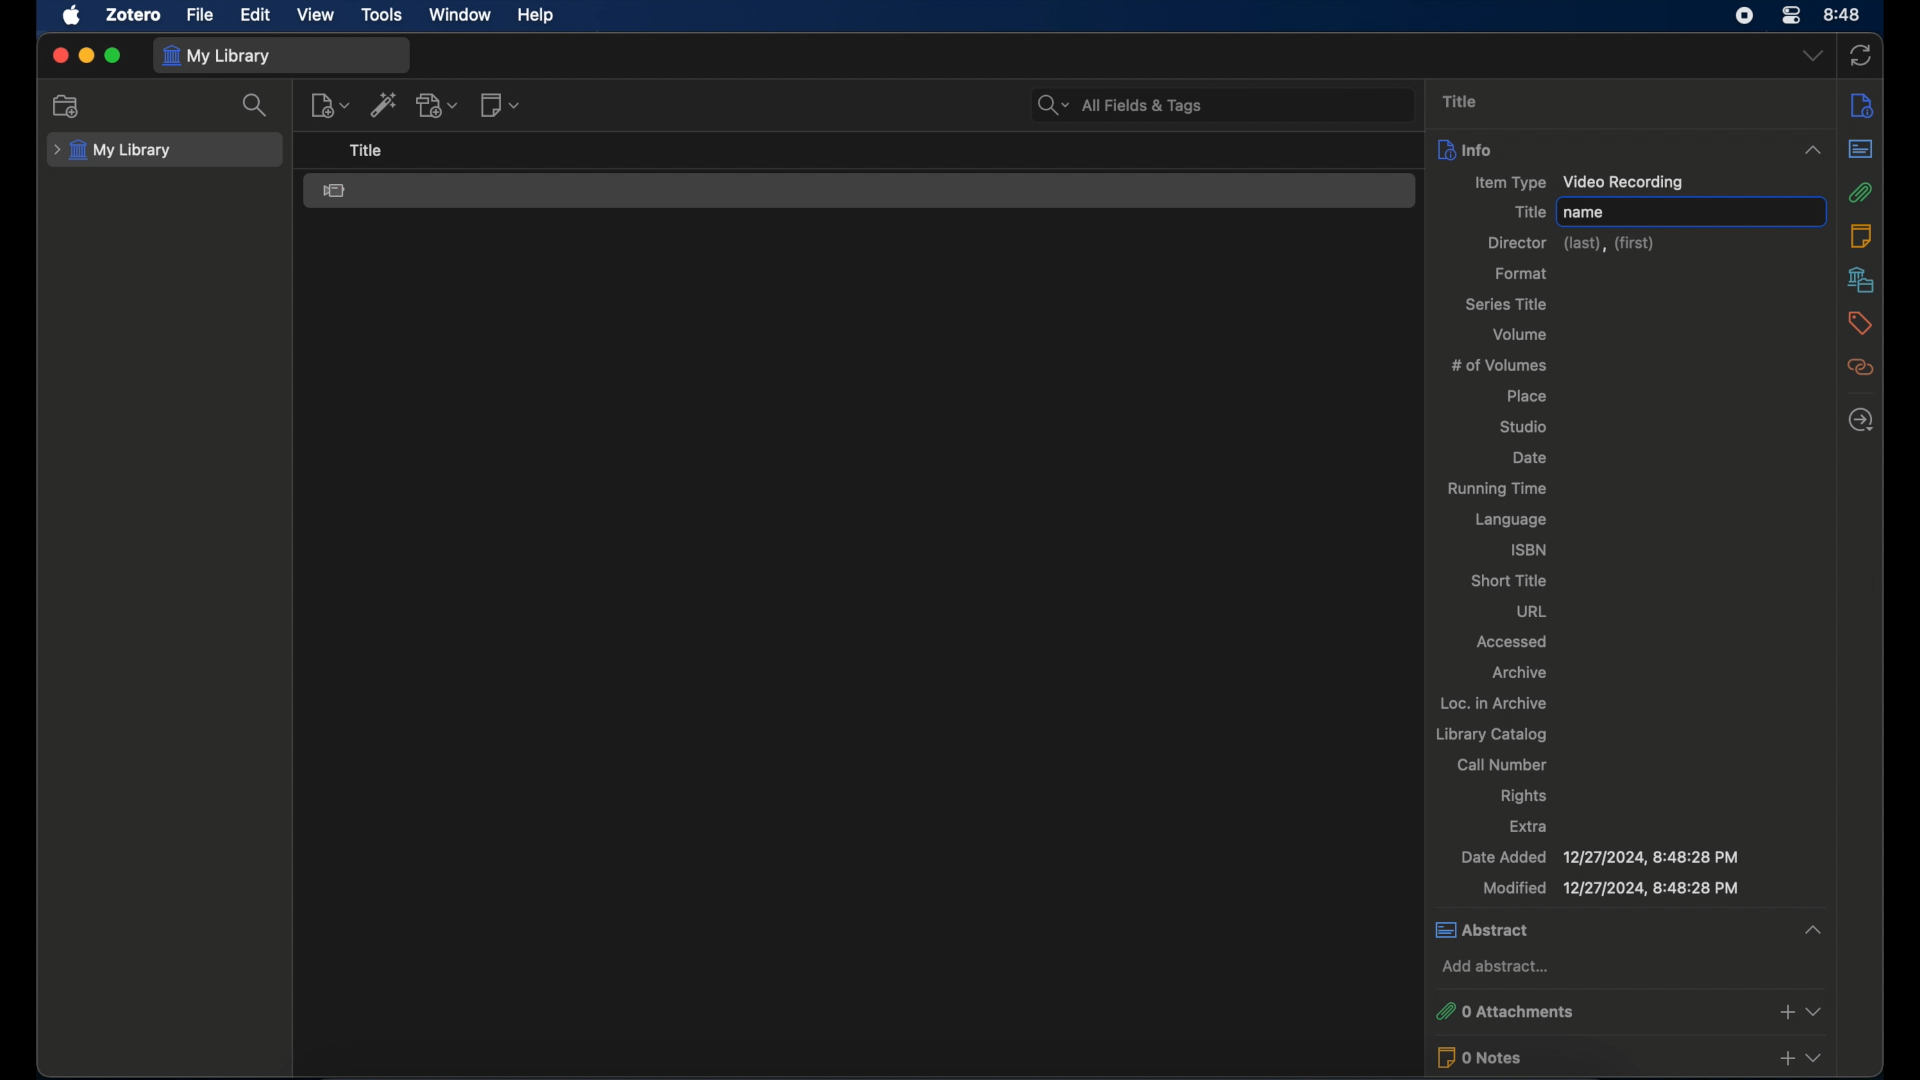  What do you see at coordinates (1494, 702) in the screenshot?
I see `loc. in archive` at bounding box center [1494, 702].